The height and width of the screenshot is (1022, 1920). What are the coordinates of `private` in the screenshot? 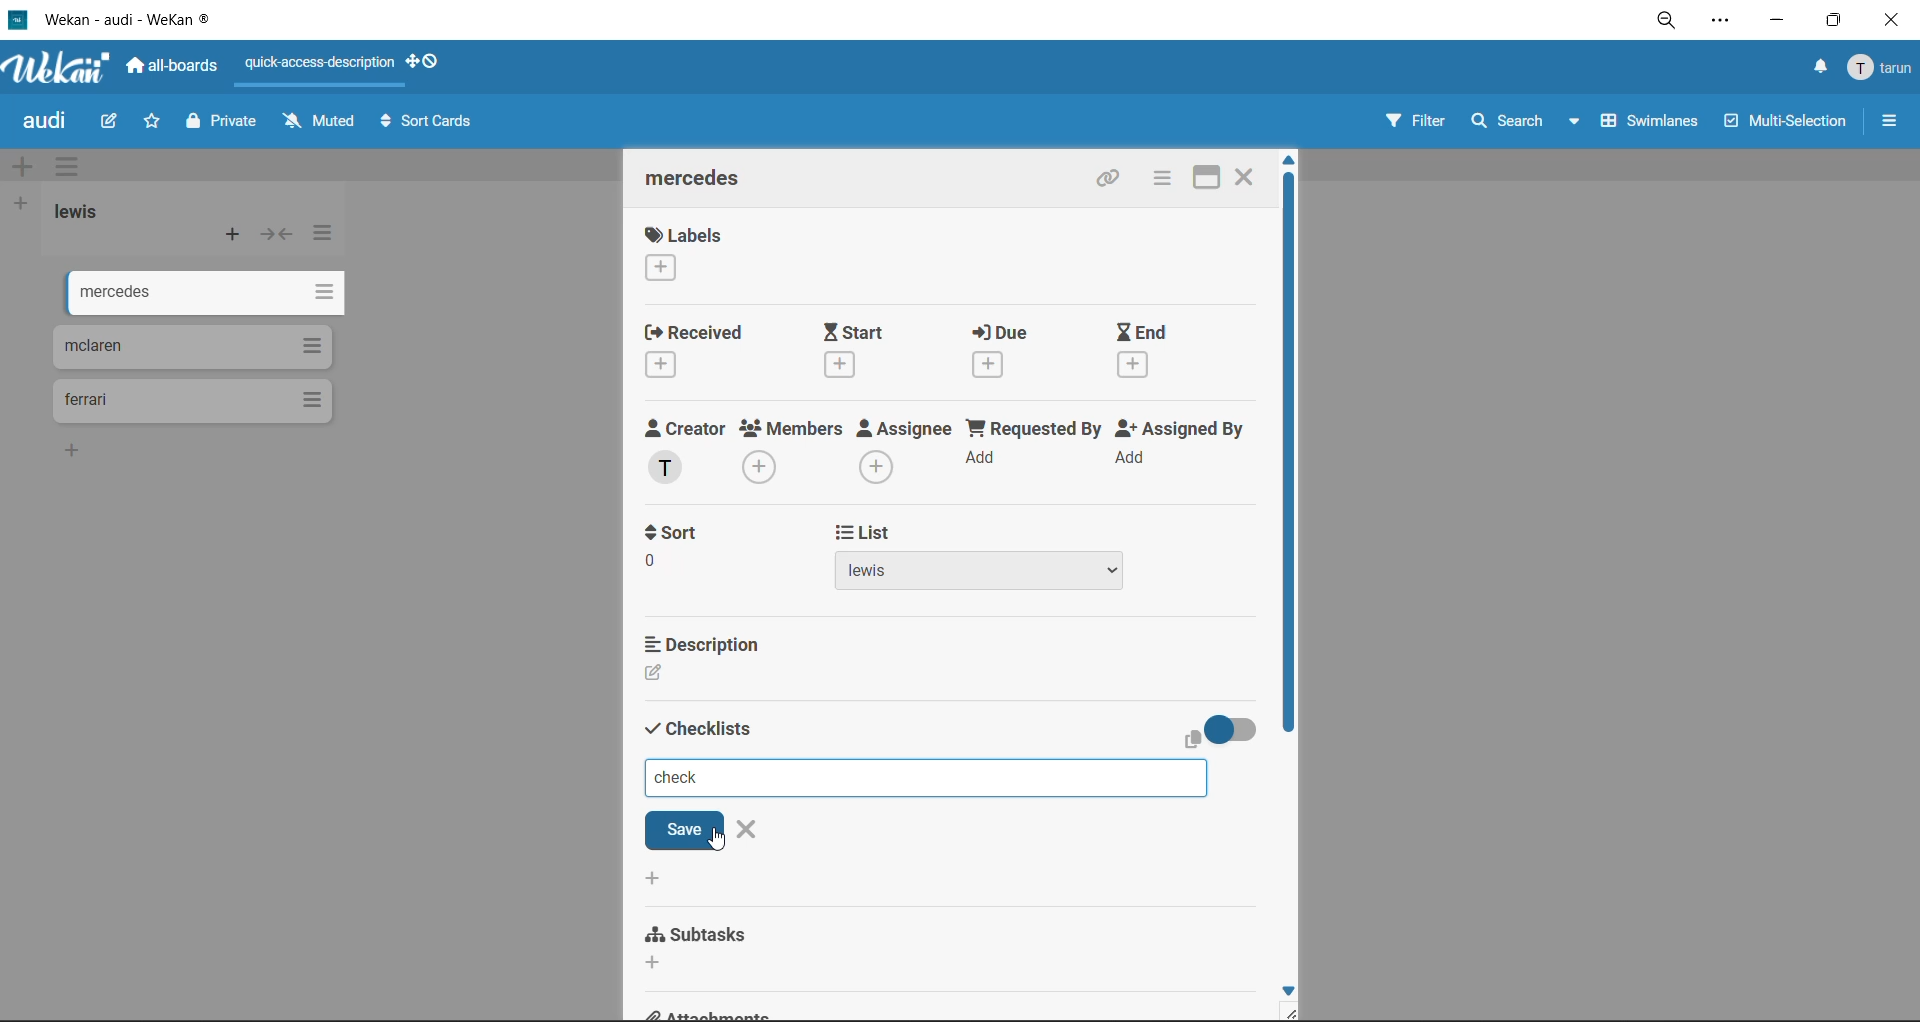 It's located at (223, 124).